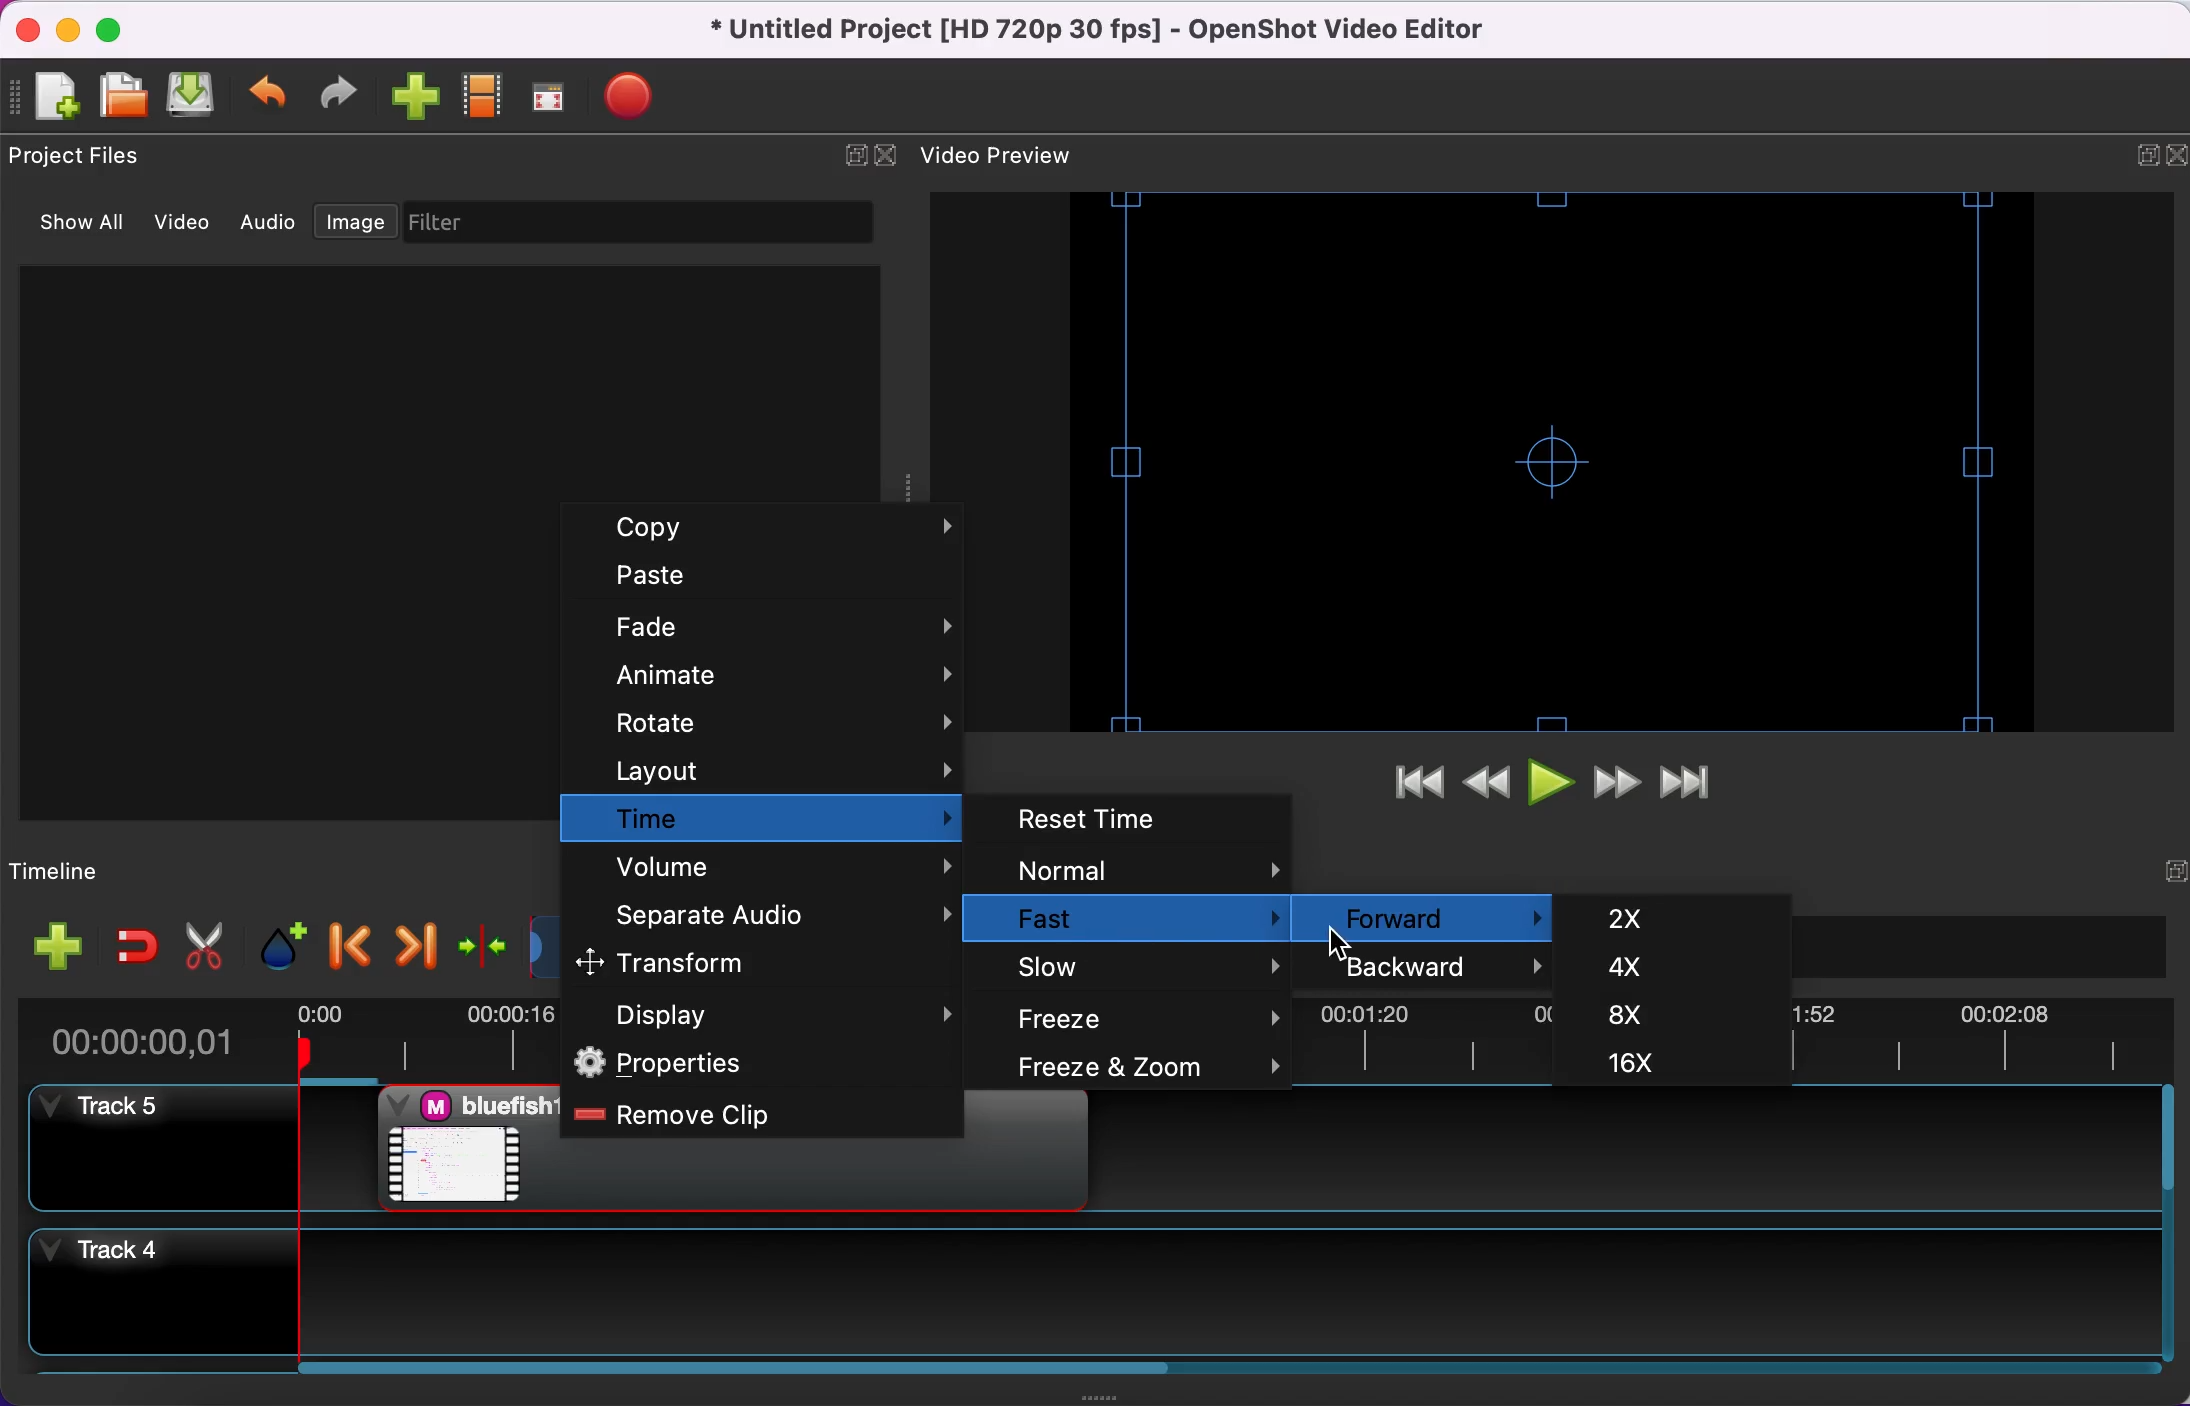 The width and height of the screenshot is (2190, 1406). What do you see at coordinates (1664, 1064) in the screenshot?
I see `16x` at bounding box center [1664, 1064].